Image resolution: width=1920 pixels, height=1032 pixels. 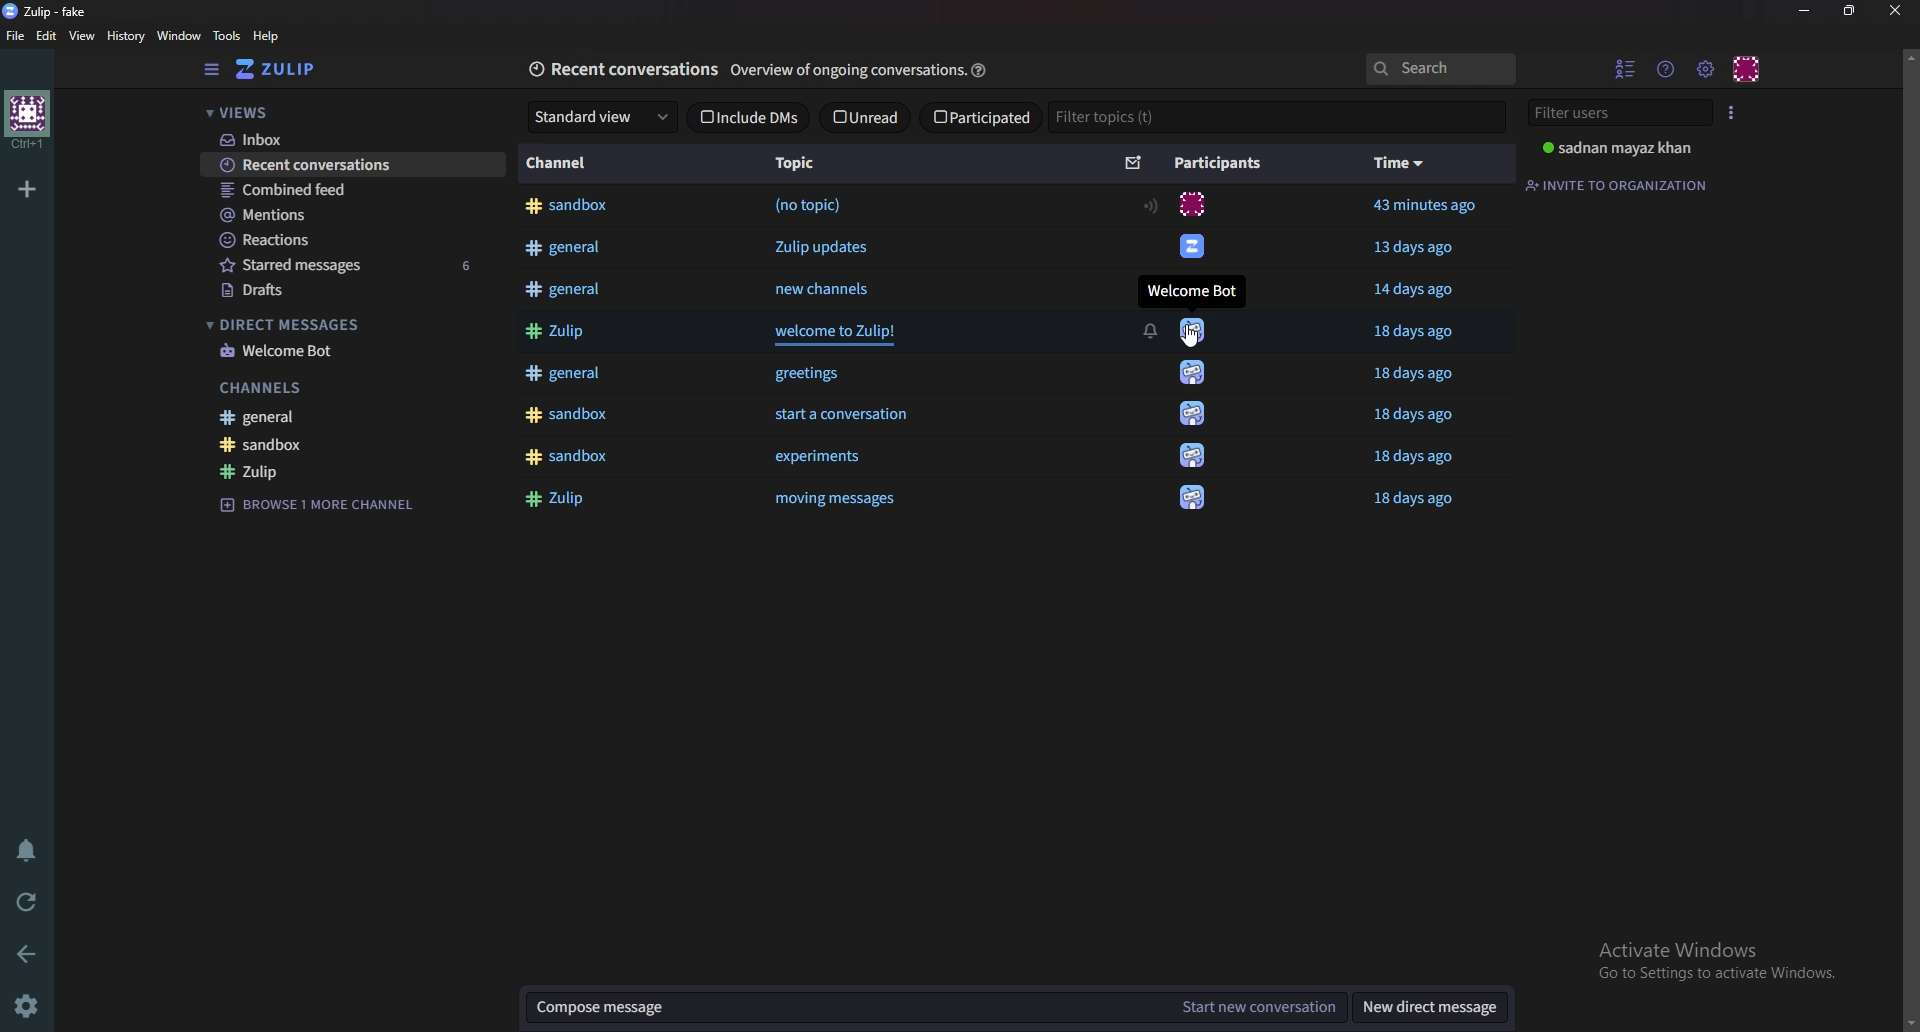 What do you see at coordinates (824, 459) in the screenshot?
I see `experiments` at bounding box center [824, 459].